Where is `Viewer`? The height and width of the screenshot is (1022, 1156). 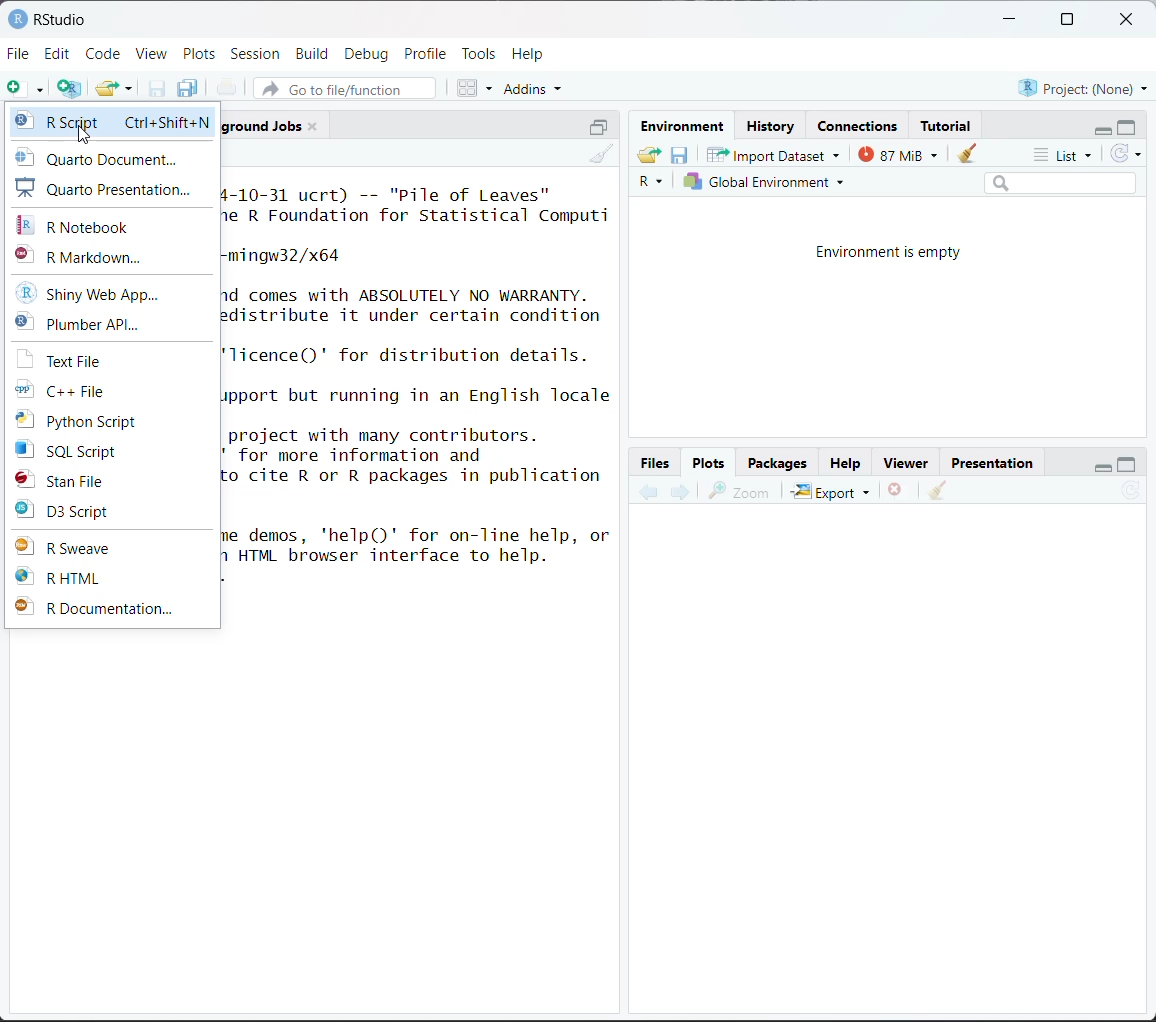 Viewer is located at coordinates (910, 464).